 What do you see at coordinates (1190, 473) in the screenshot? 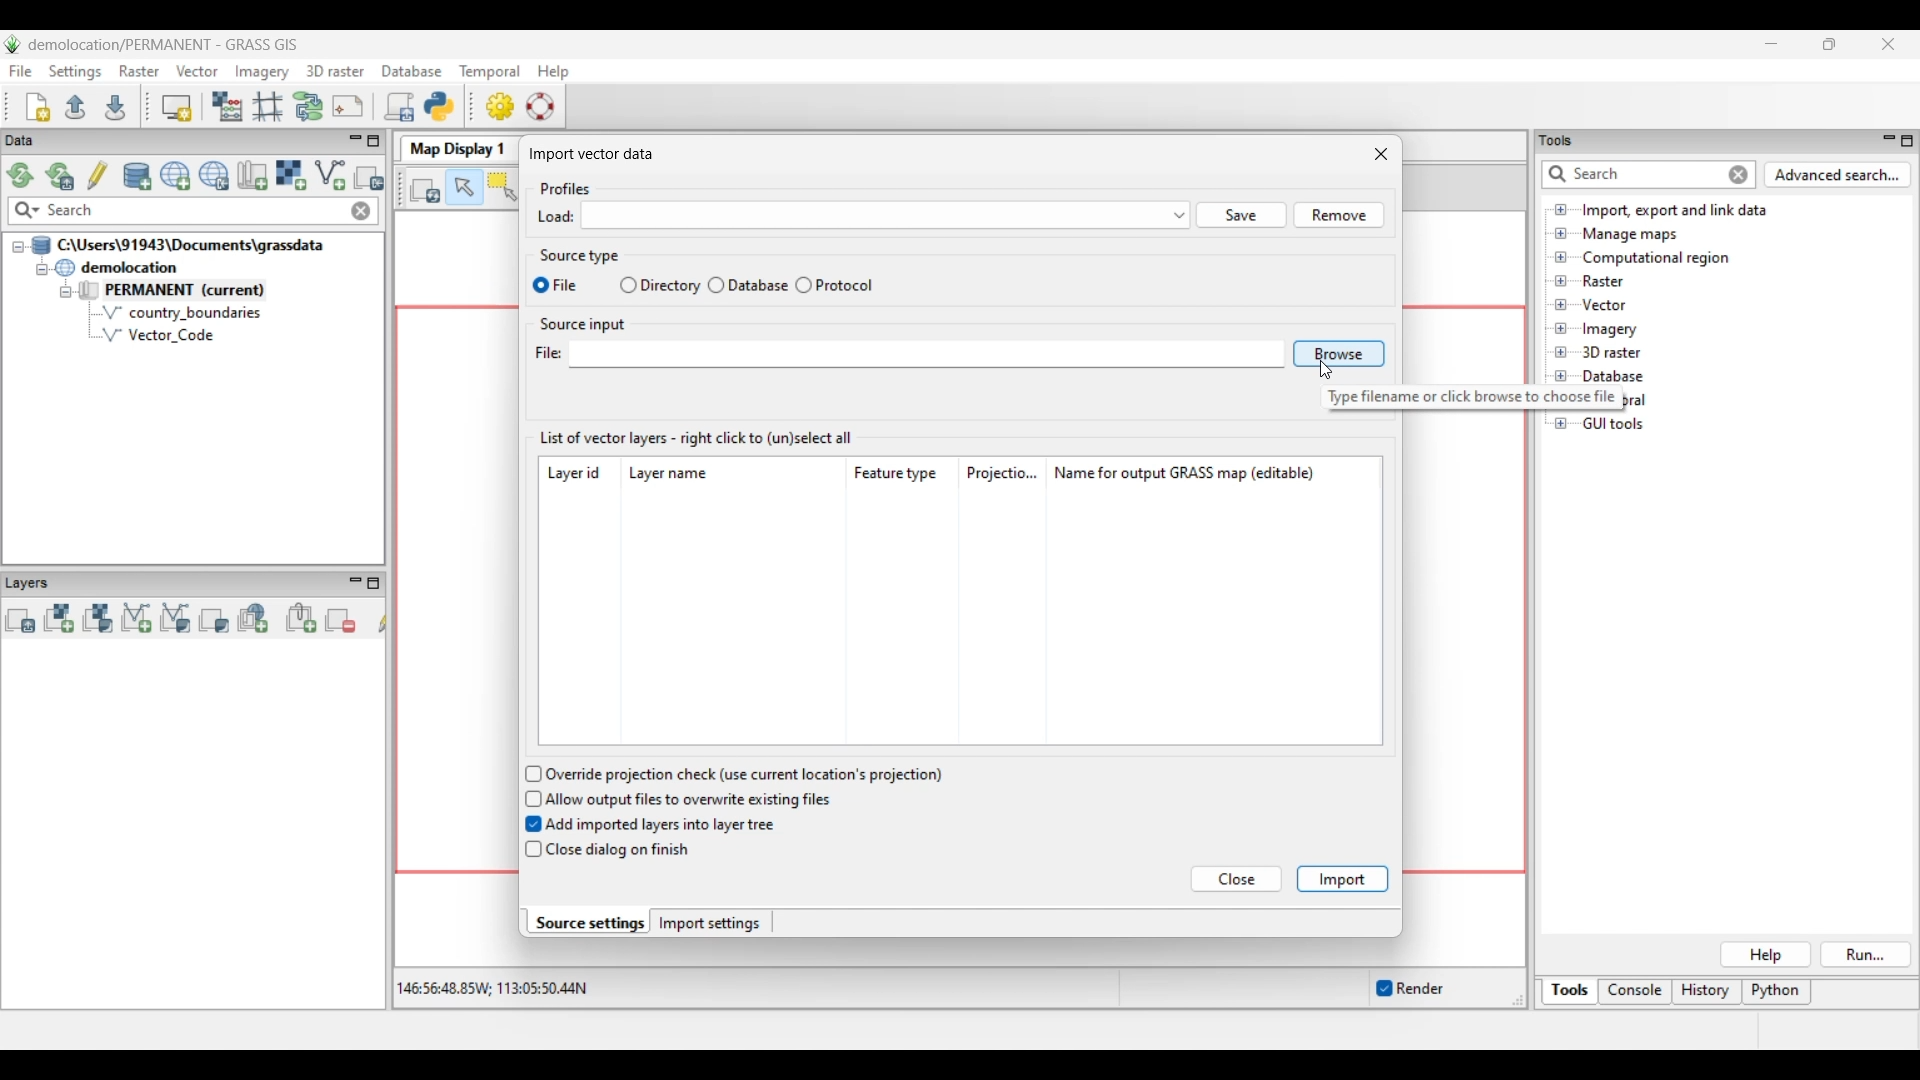
I see `Name for output GRASS map column` at bounding box center [1190, 473].